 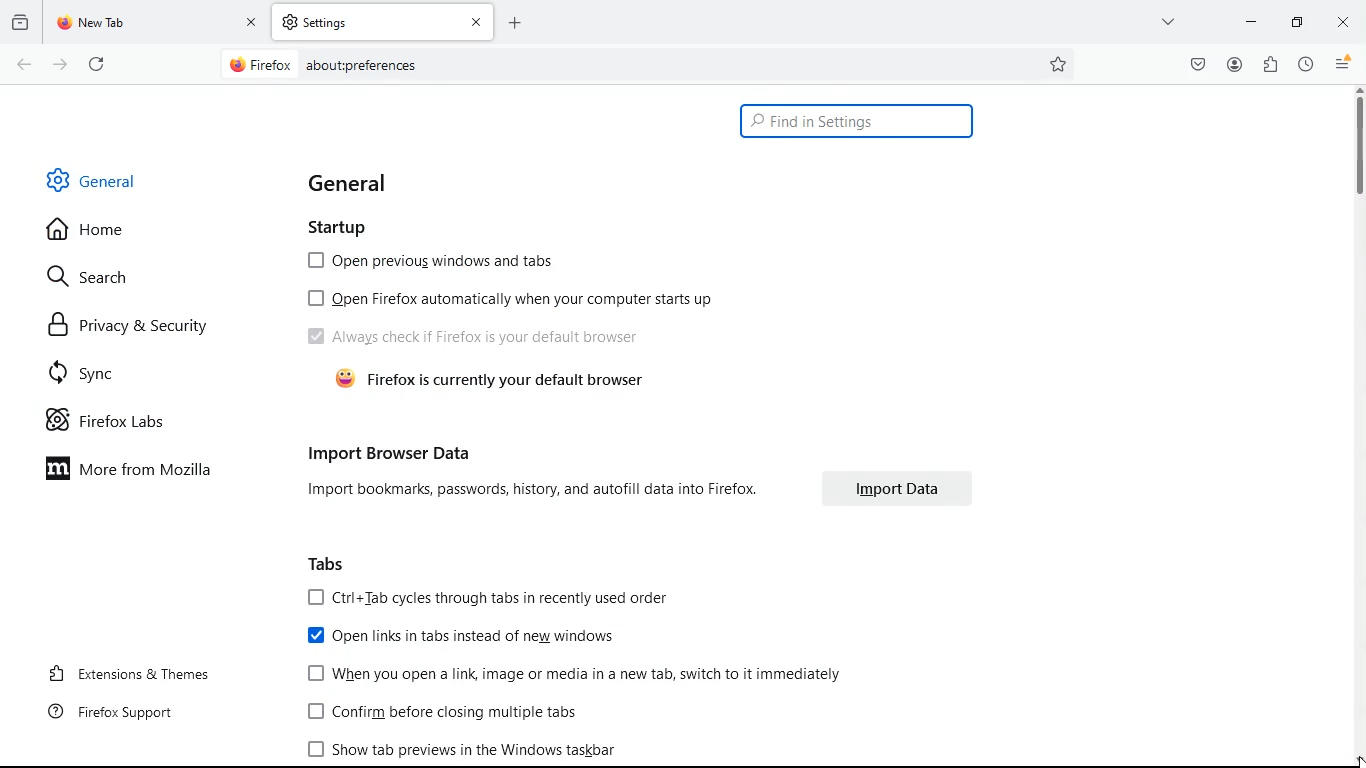 What do you see at coordinates (646, 63) in the screenshot?
I see `Search Bar` at bounding box center [646, 63].